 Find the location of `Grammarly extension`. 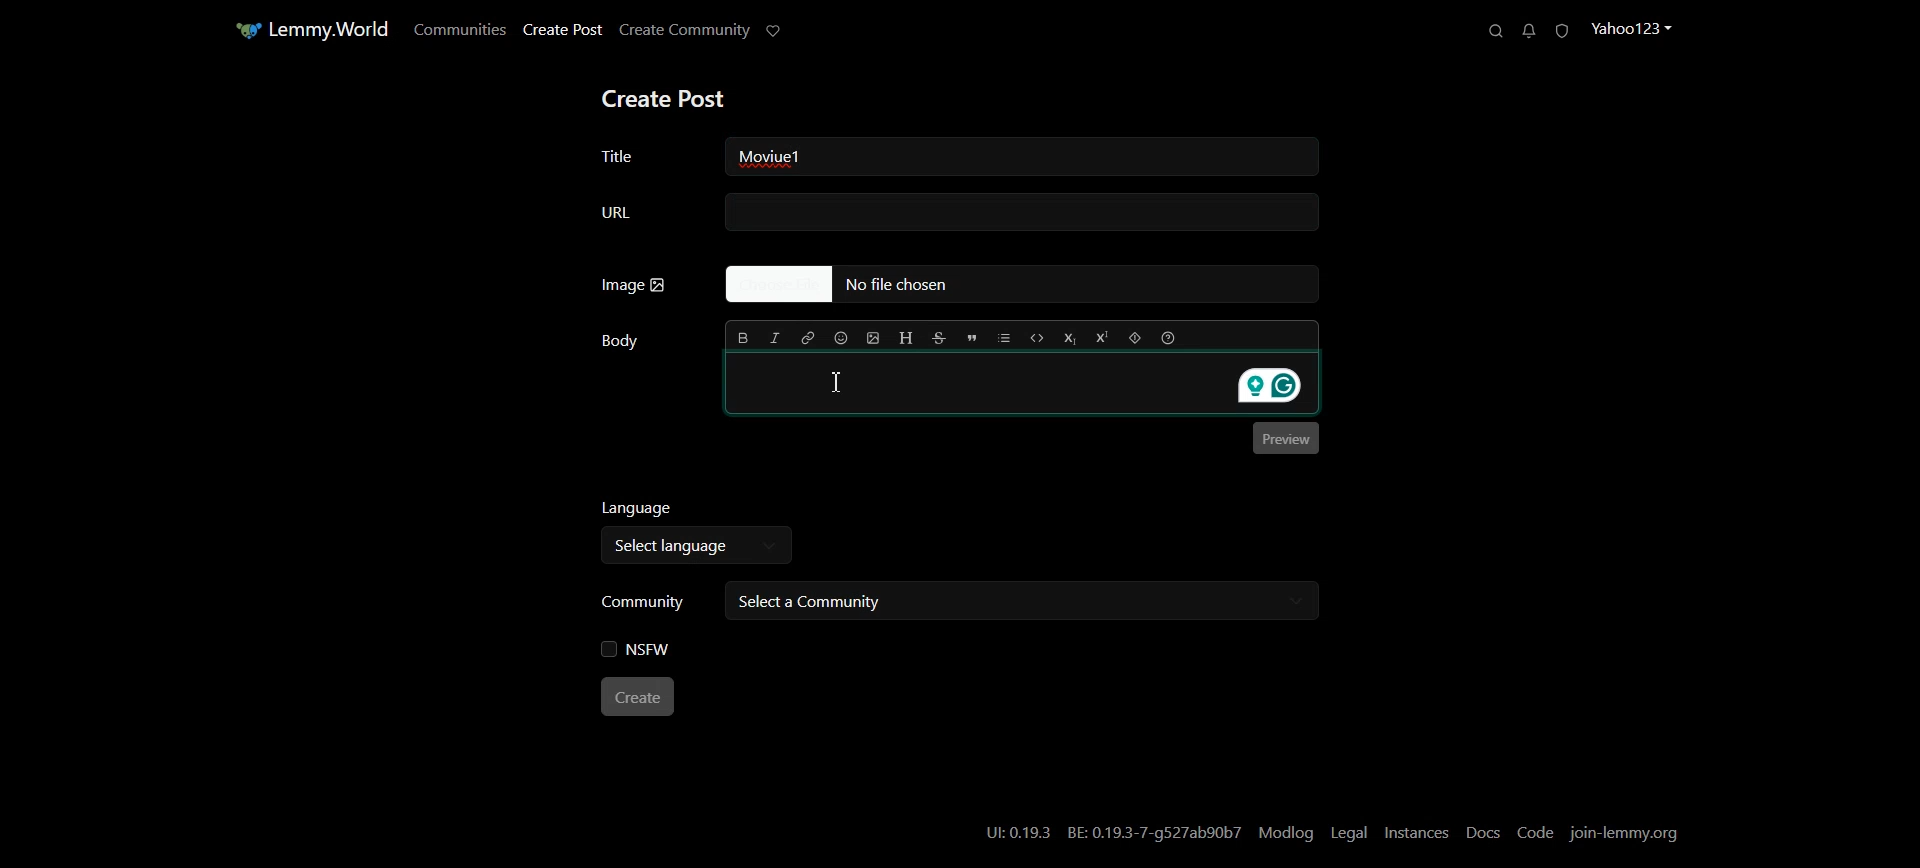

Grammarly extension is located at coordinates (1277, 387).